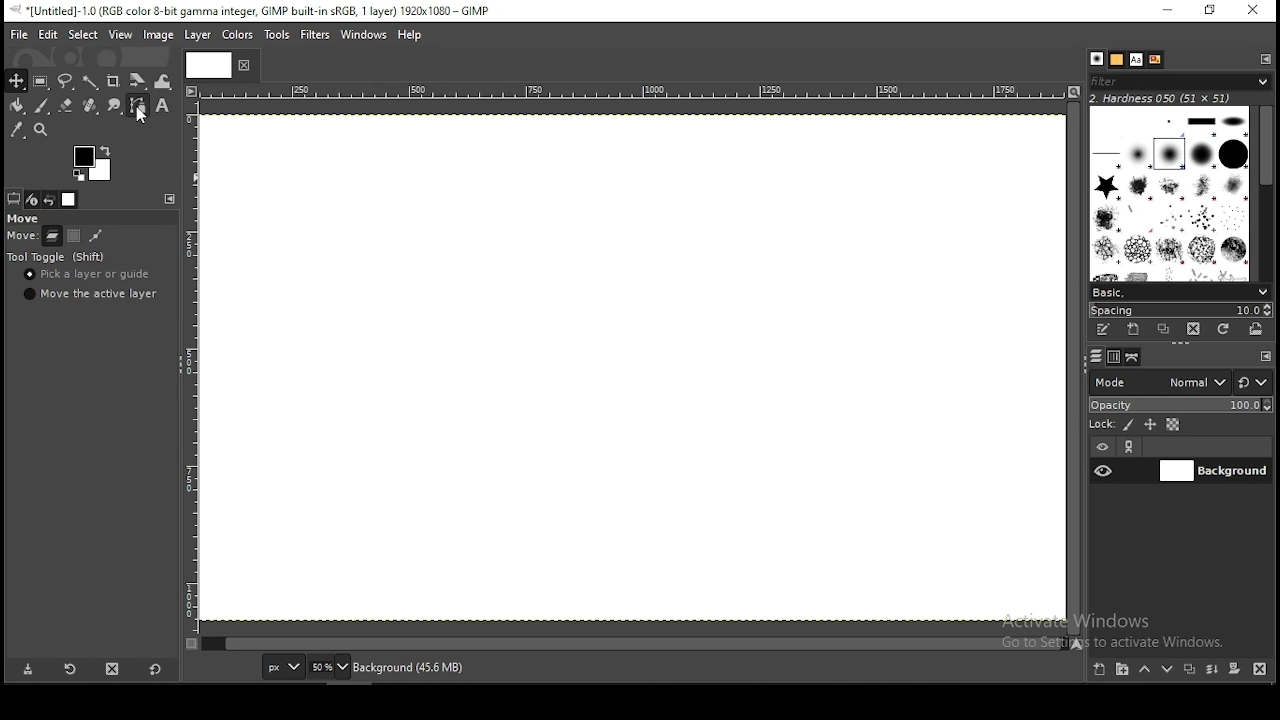 The image size is (1280, 720). I want to click on layer, so click(202, 36).